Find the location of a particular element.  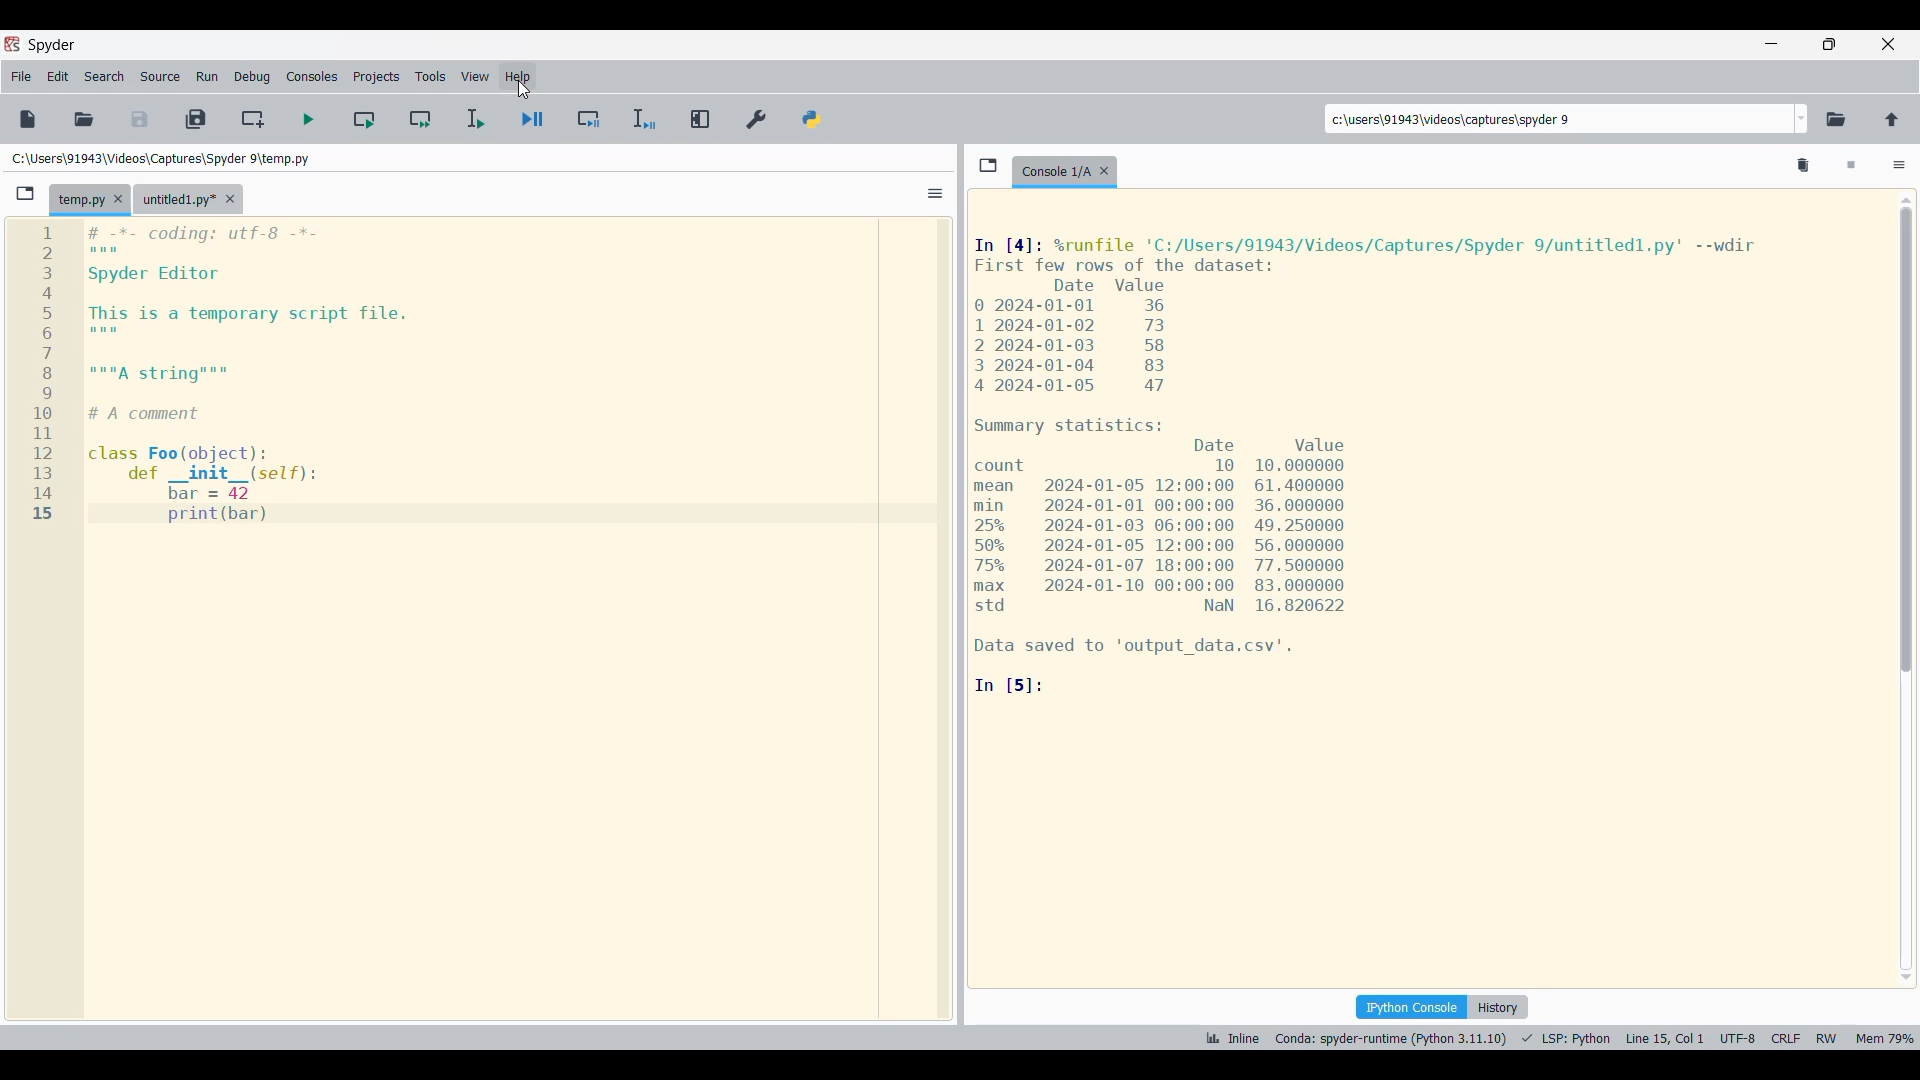

Close tab is located at coordinates (118, 198).